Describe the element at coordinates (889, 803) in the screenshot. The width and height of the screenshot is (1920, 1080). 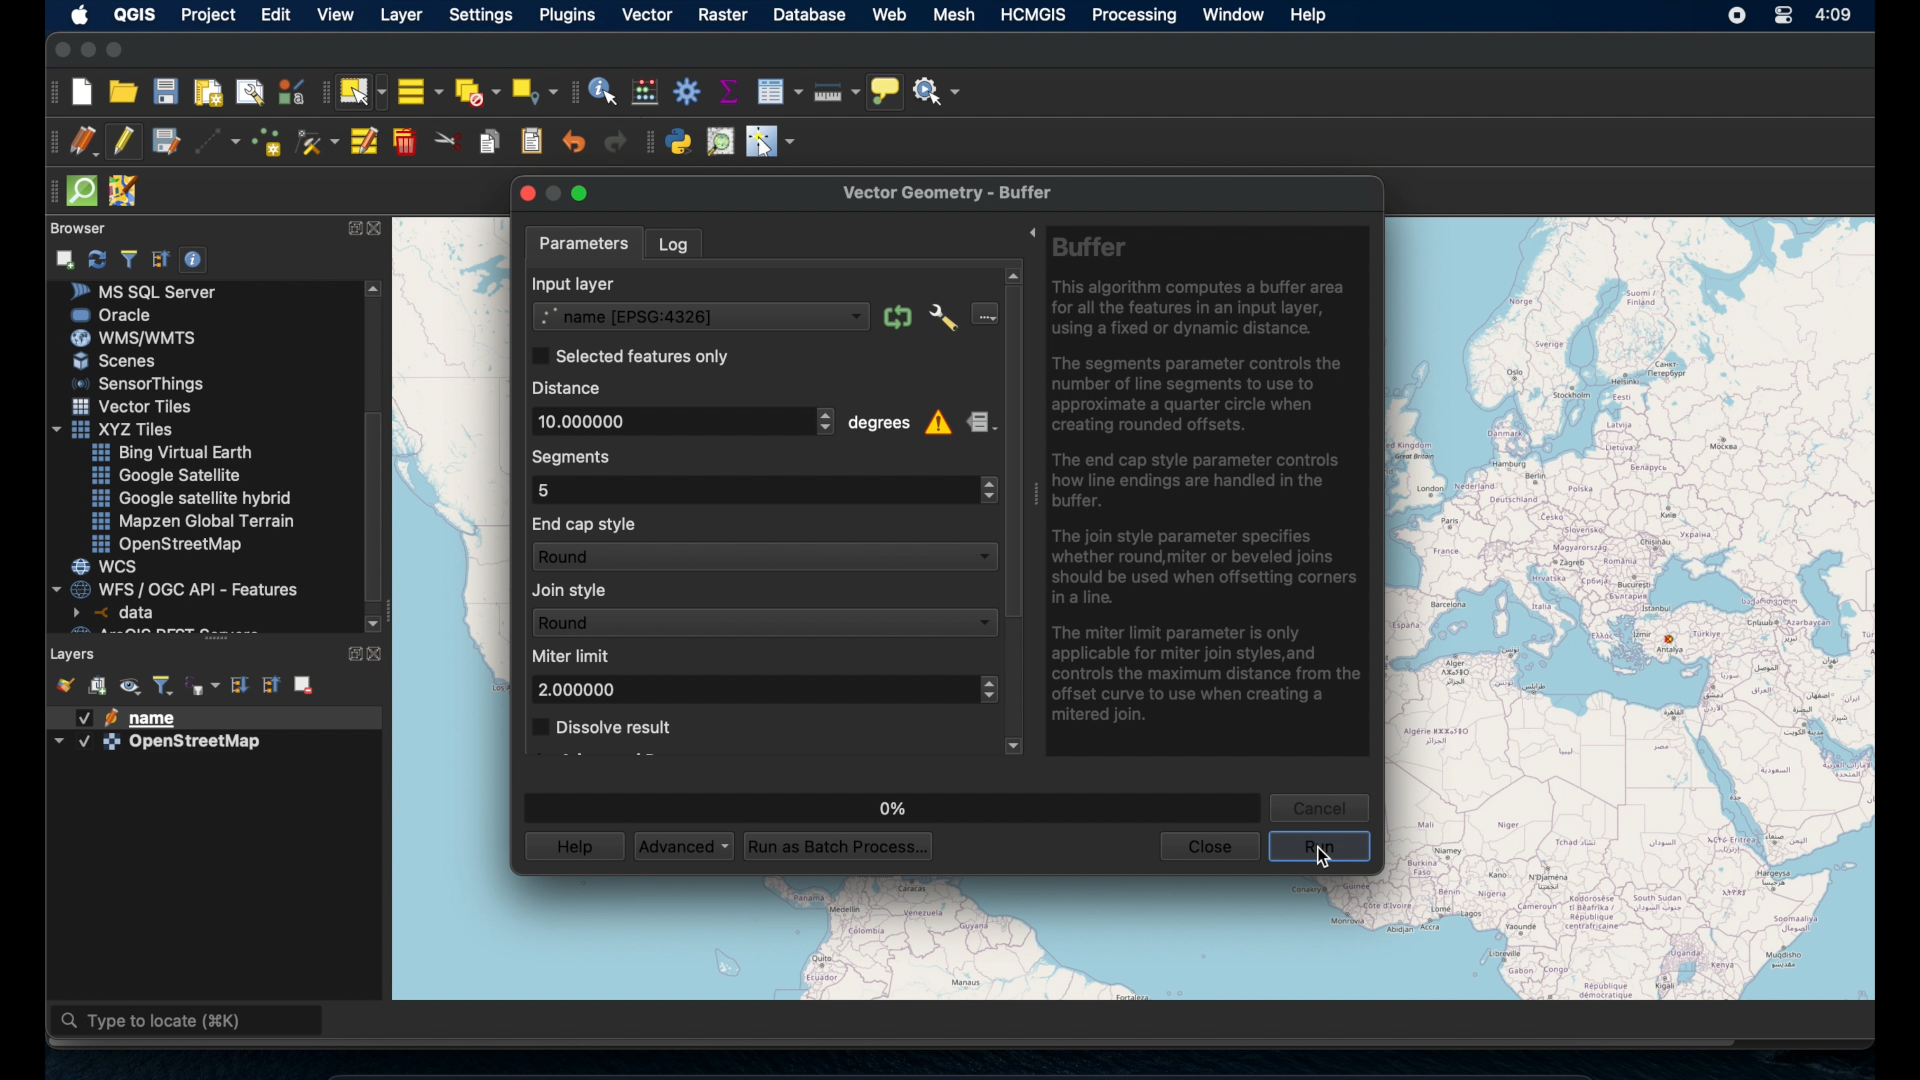
I see `o%` at that location.